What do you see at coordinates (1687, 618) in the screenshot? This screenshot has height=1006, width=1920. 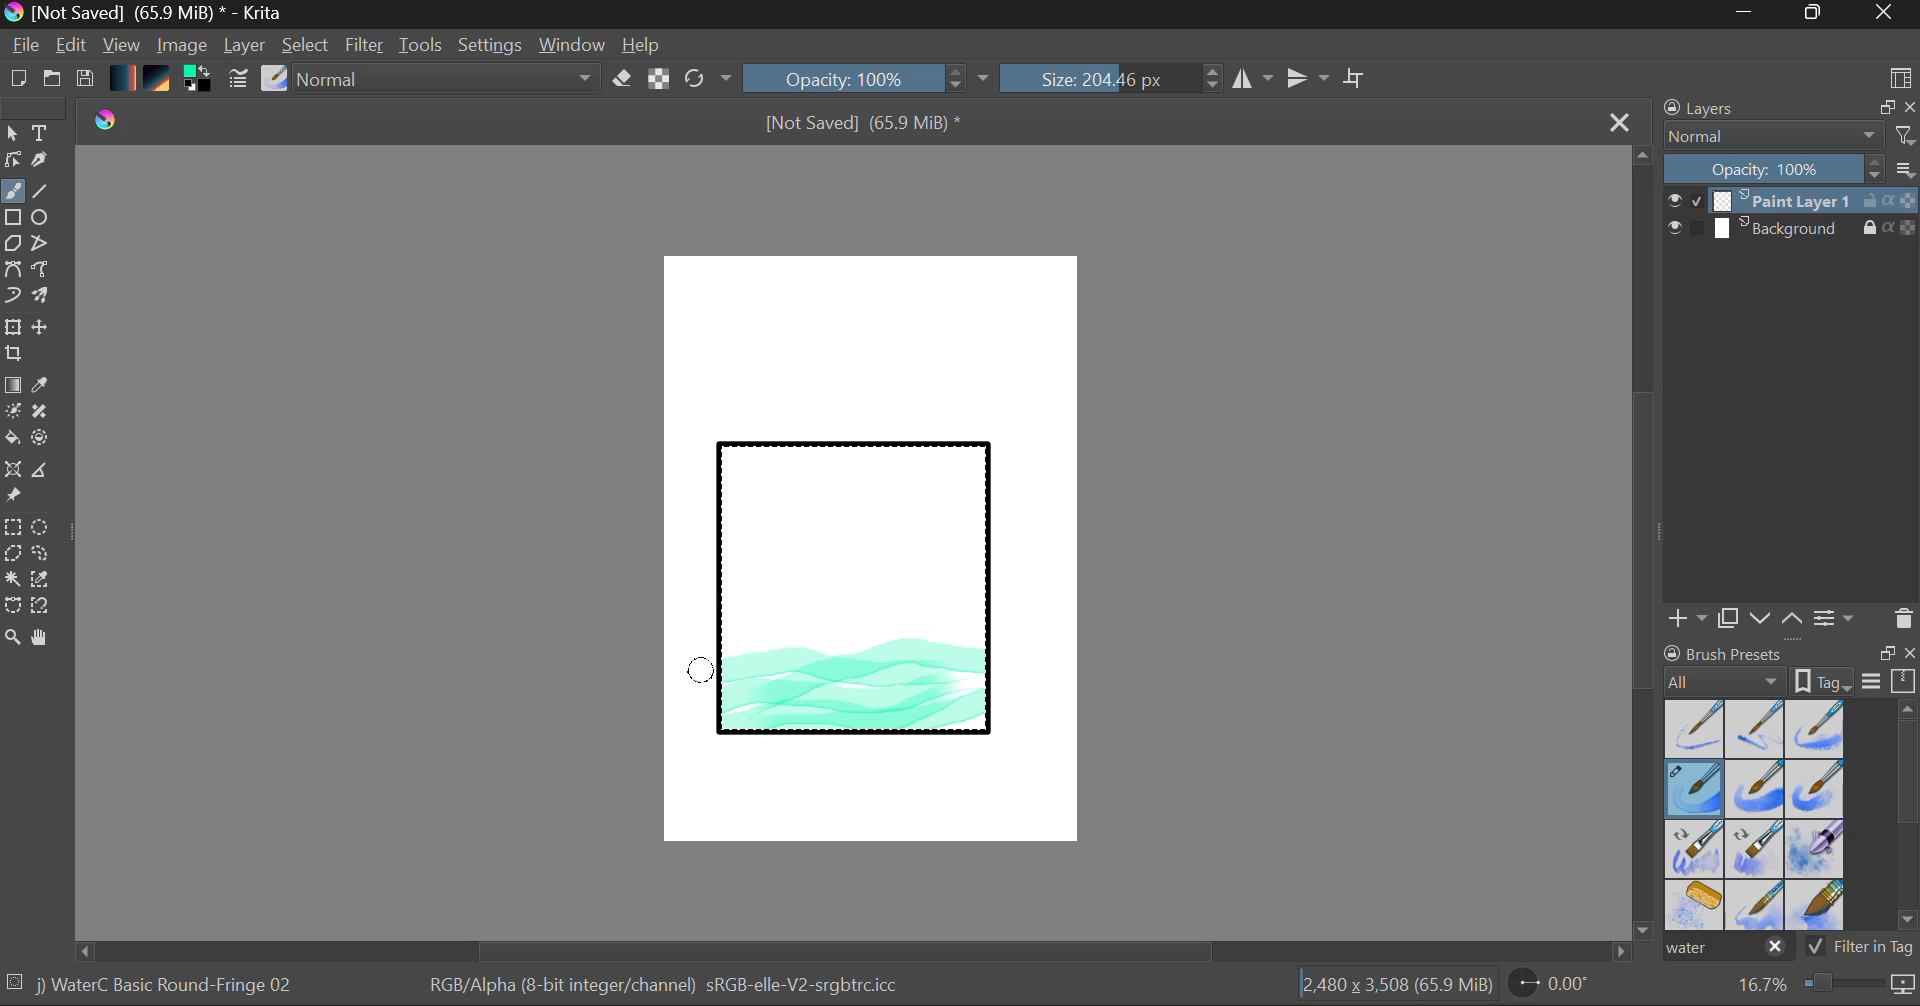 I see `Add Layer` at bounding box center [1687, 618].